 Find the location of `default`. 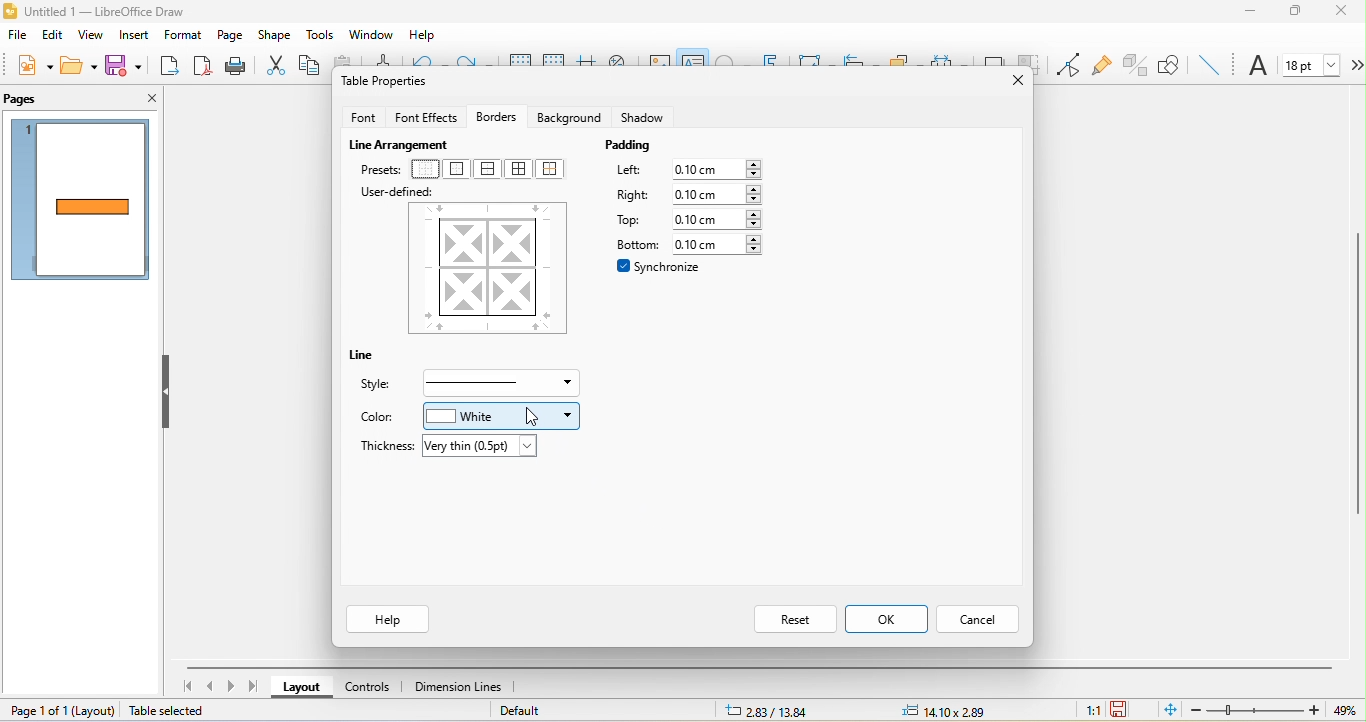

default is located at coordinates (542, 710).